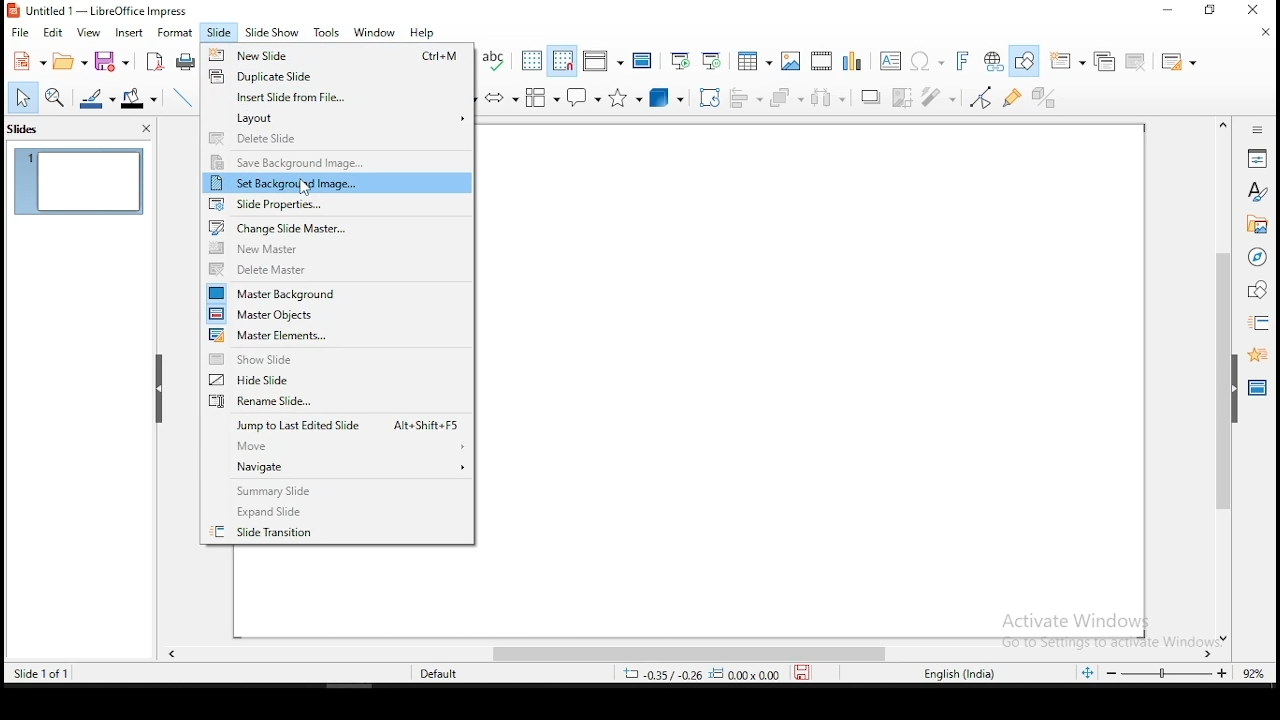 The width and height of the screenshot is (1280, 720). What do you see at coordinates (155, 60) in the screenshot?
I see `acrobat as pdf` at bounding box center [155, 60].